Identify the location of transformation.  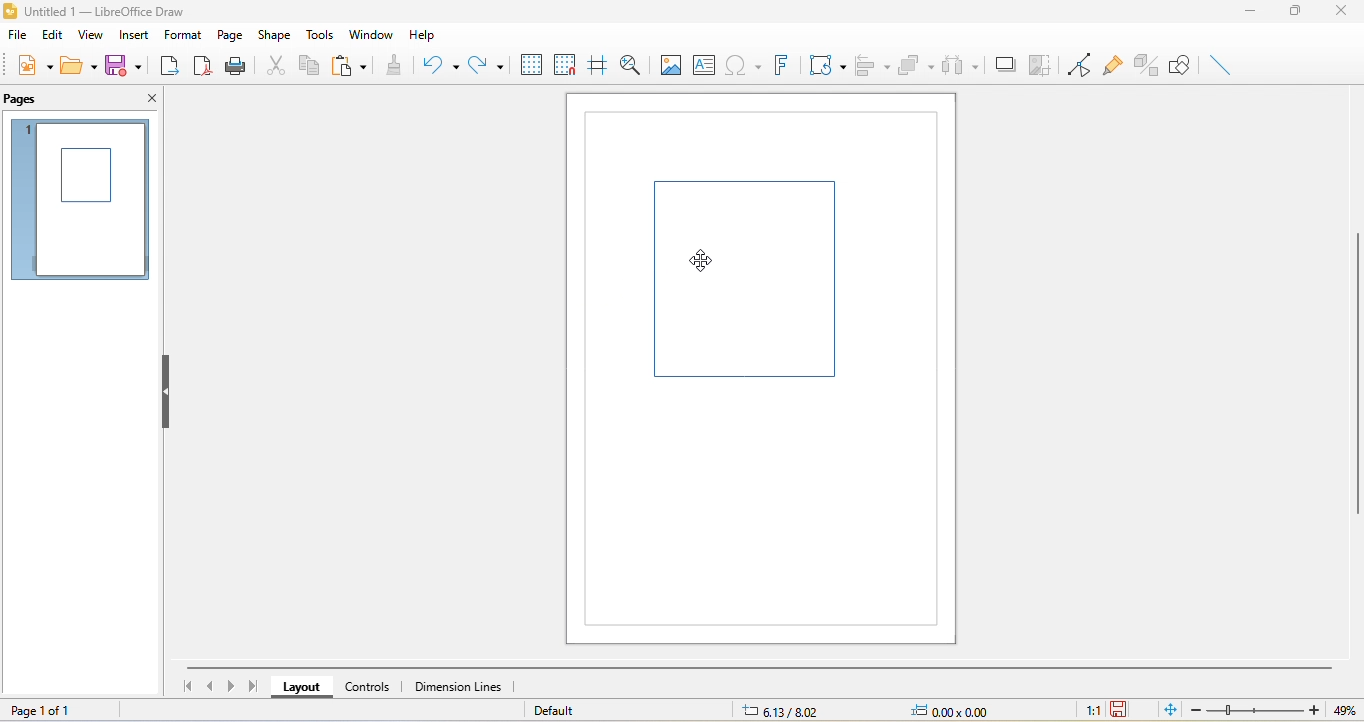
(827, 67).